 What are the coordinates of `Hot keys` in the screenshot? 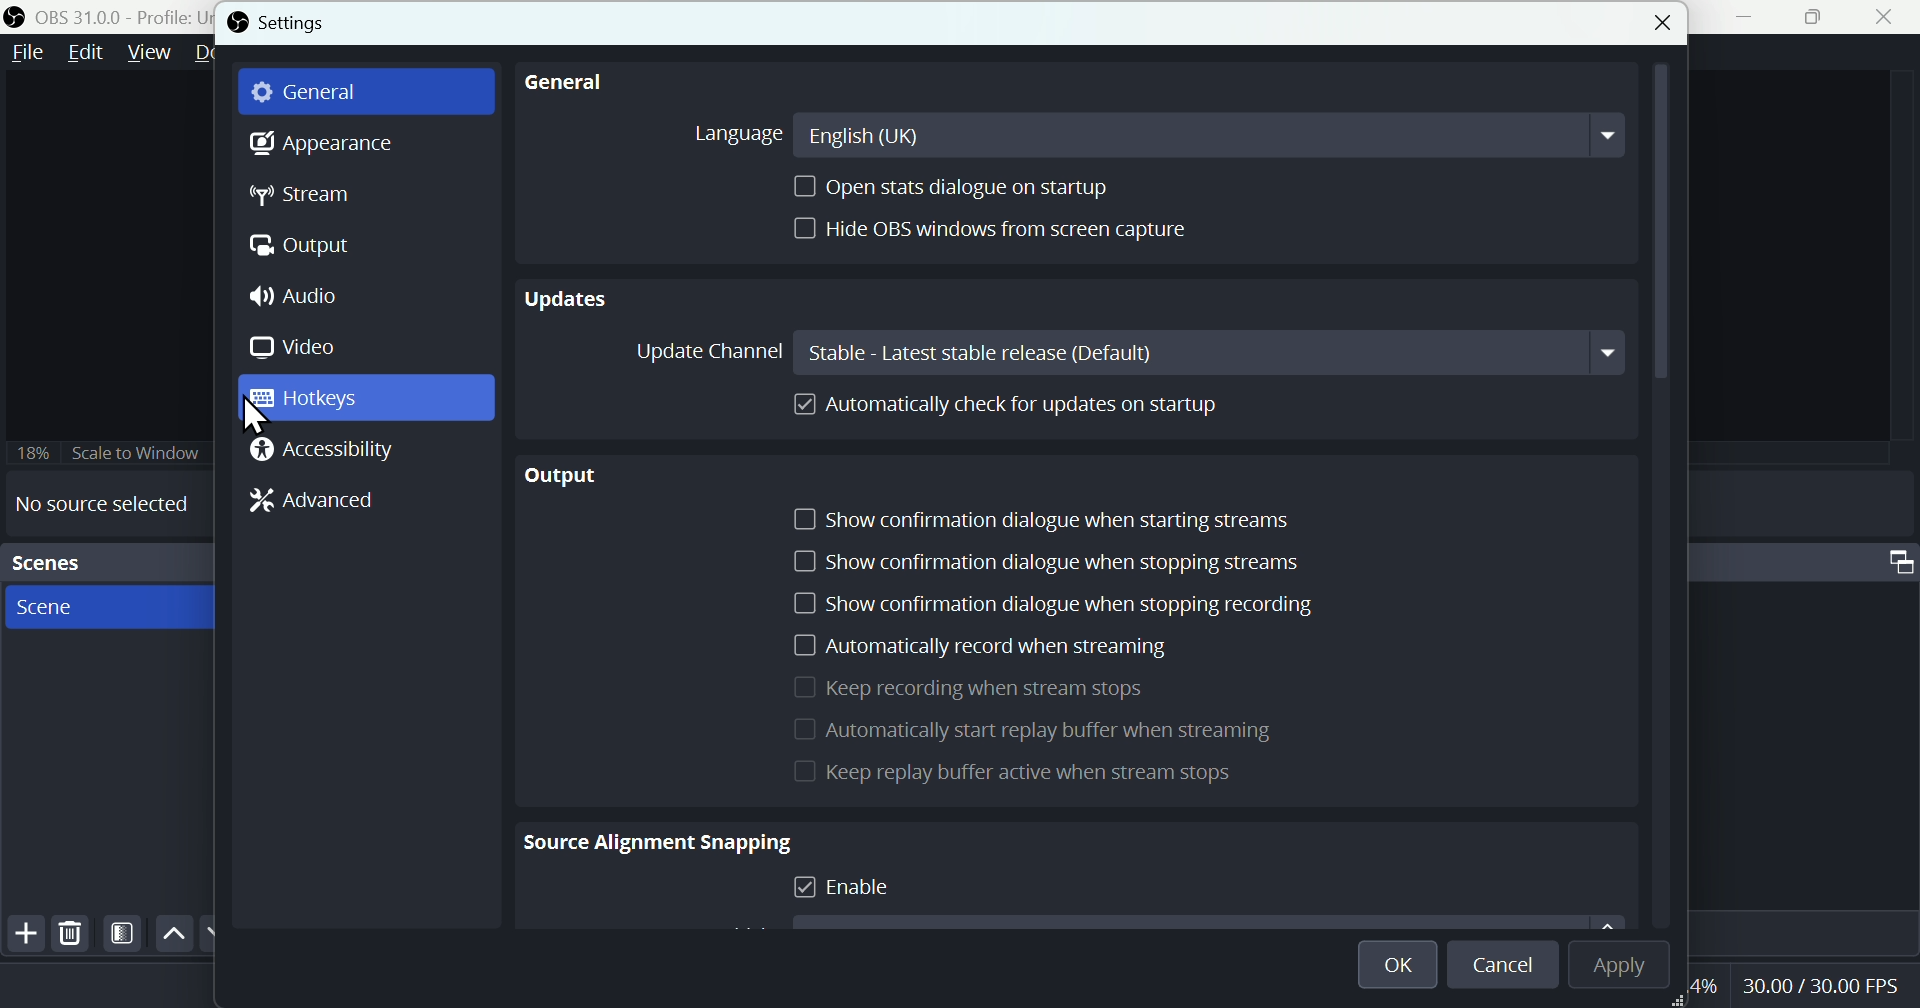 It's located at (366, 398).